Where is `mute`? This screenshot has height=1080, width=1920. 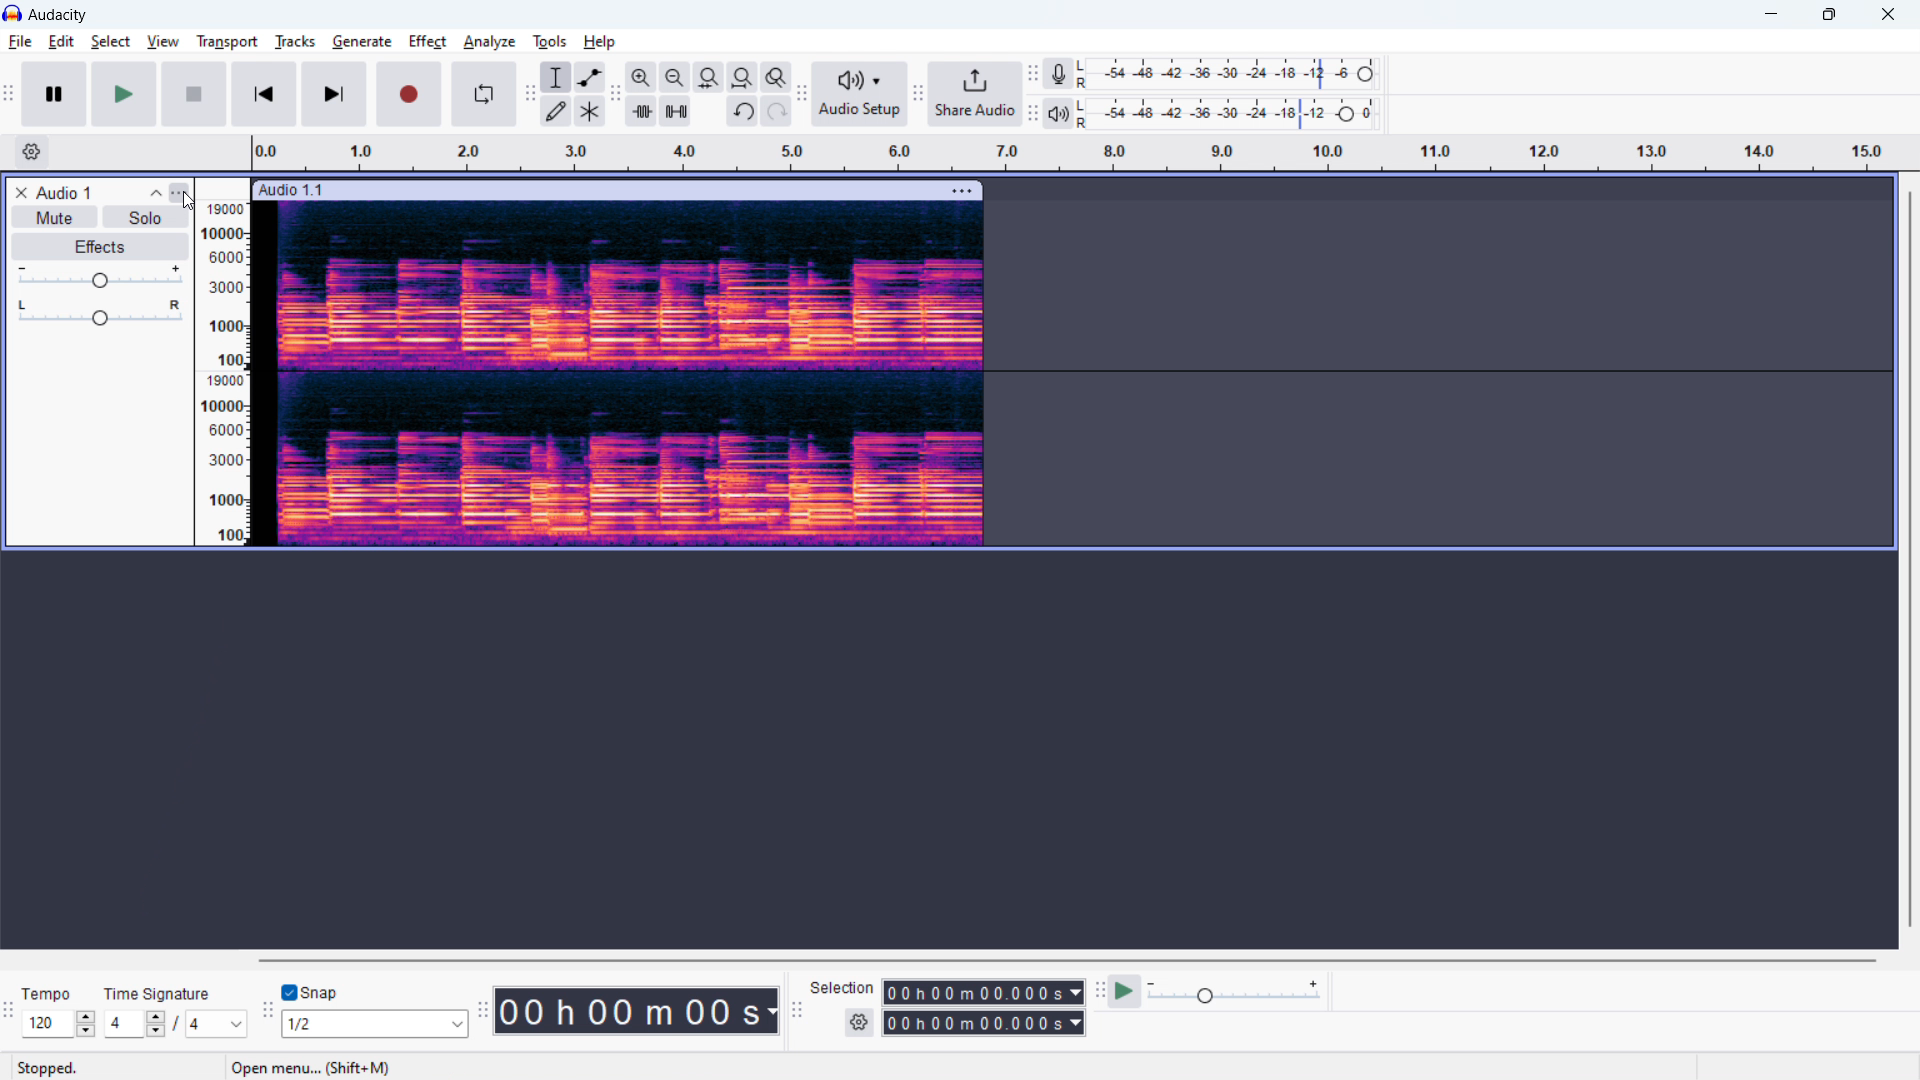
mute is located at coordinates (53, 216).